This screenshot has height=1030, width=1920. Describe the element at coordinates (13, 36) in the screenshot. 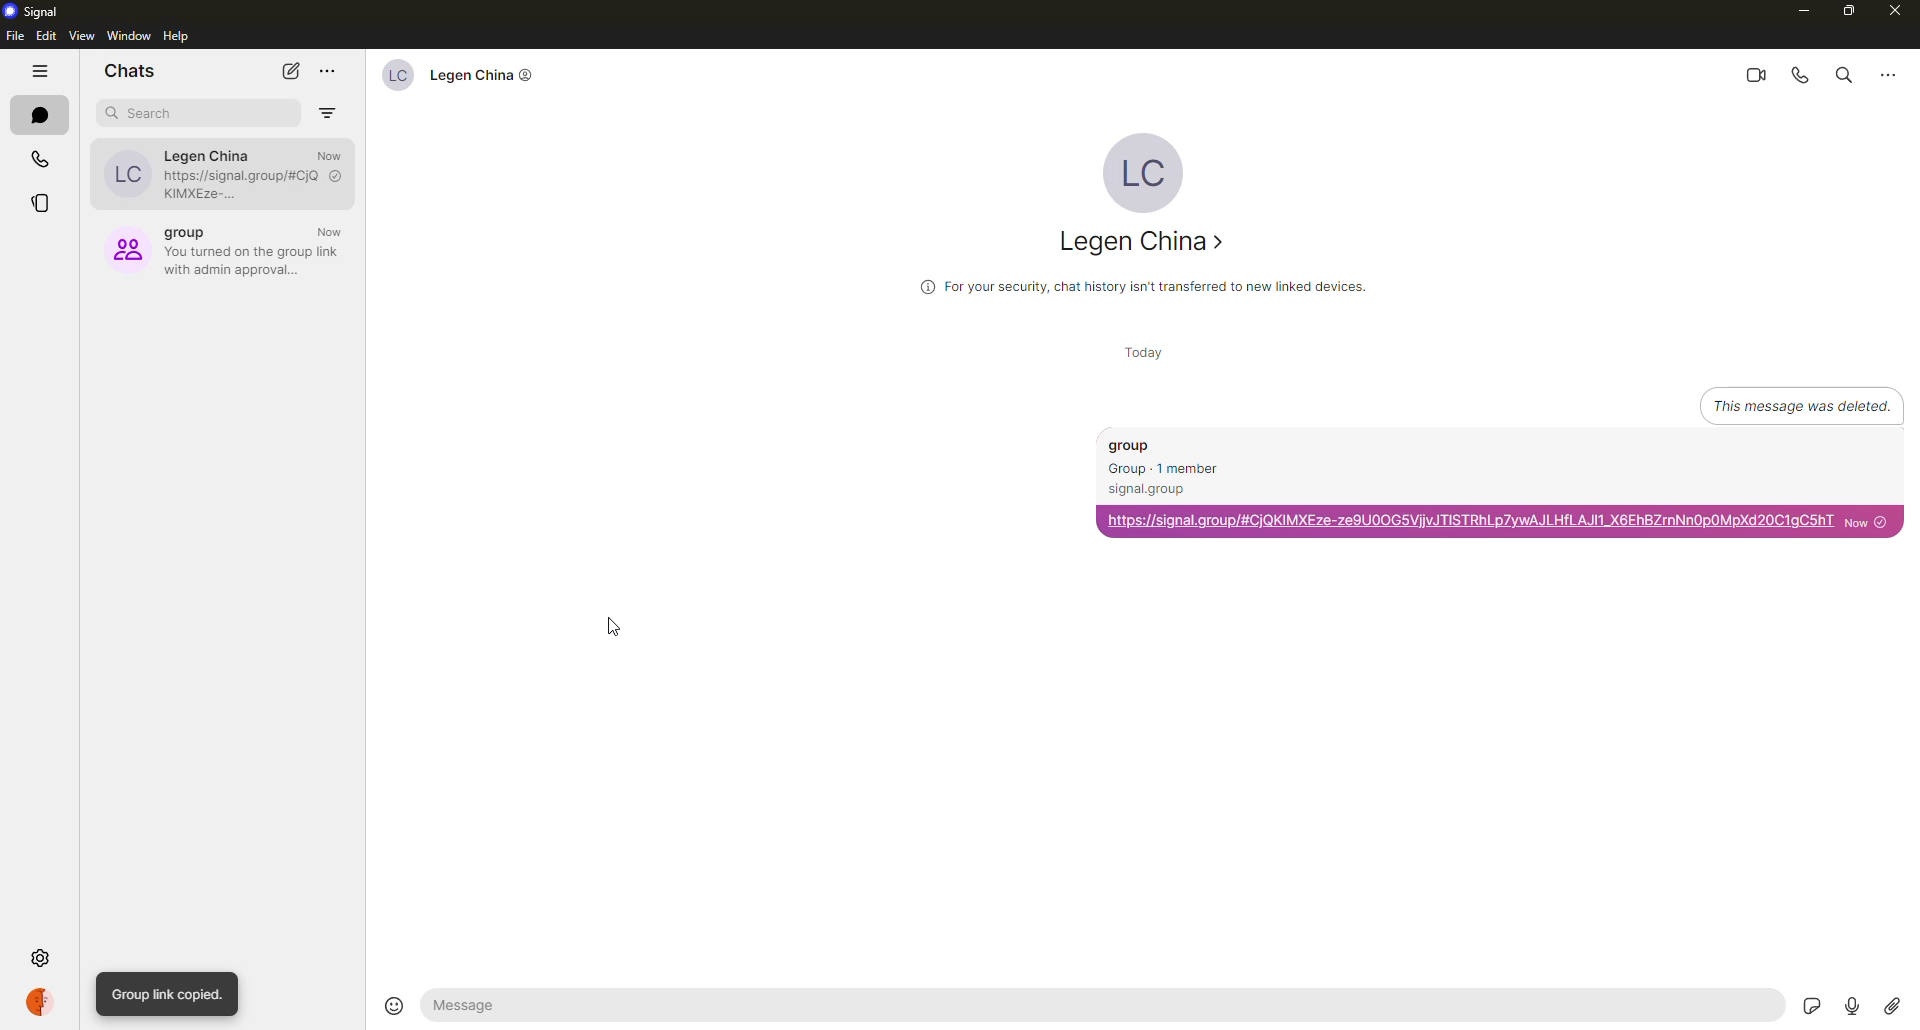

I see `file` at that location.